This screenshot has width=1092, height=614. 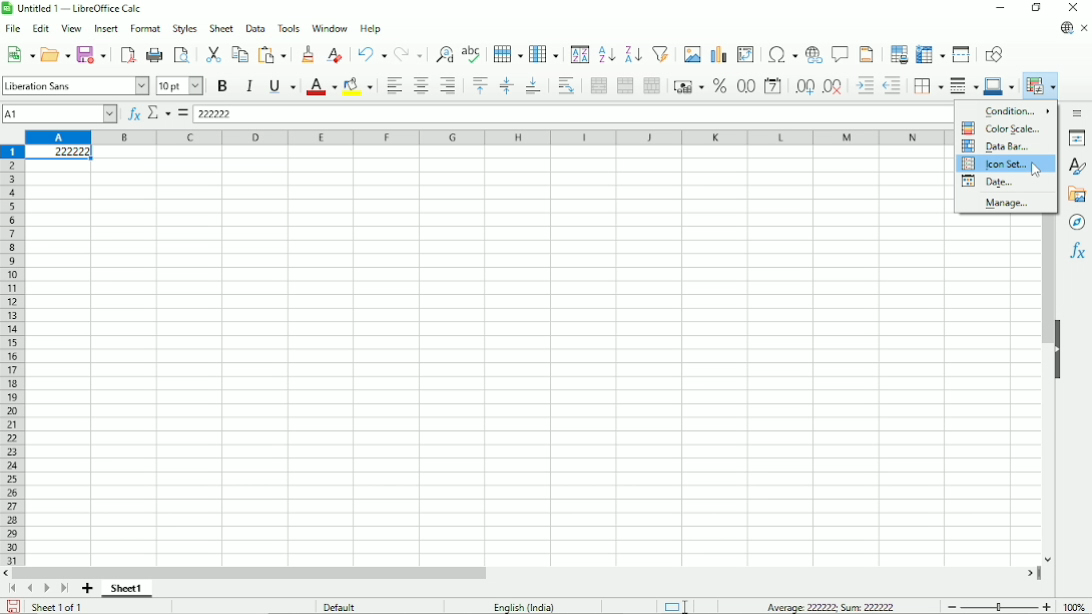 I want to click on Insert or edit pivot table, so click(x=745, y=53).